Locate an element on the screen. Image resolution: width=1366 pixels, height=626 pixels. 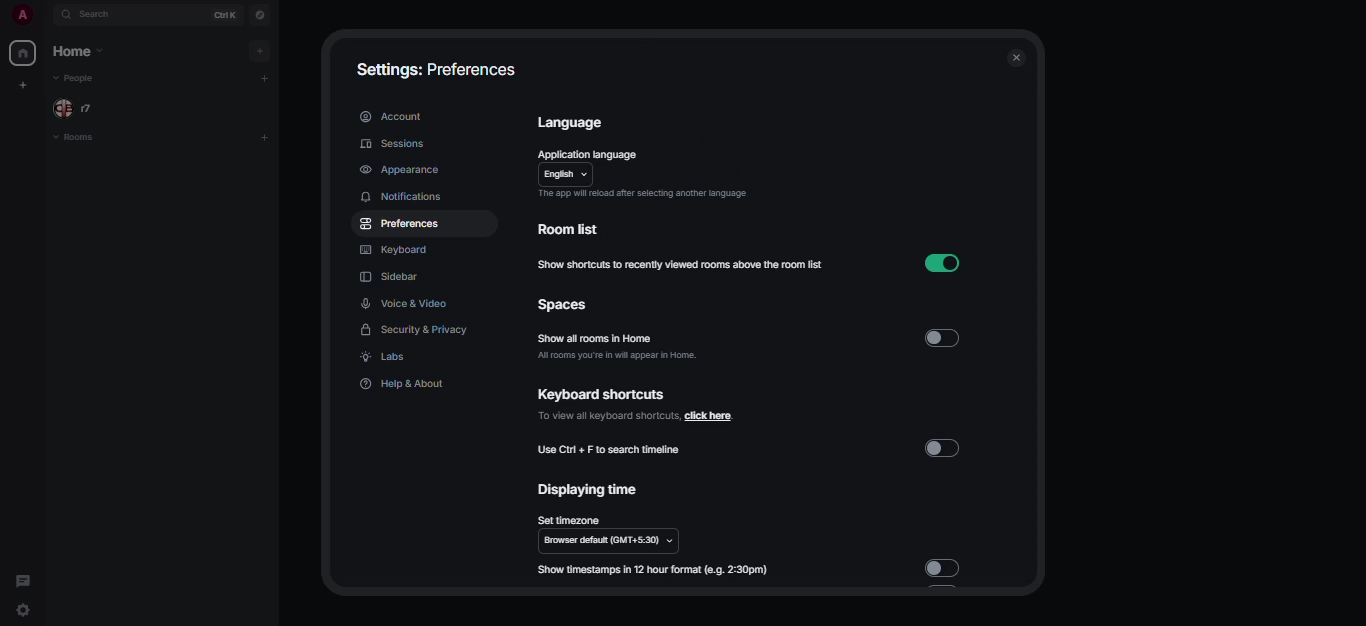
preferences is located at coordinates (402, 222).